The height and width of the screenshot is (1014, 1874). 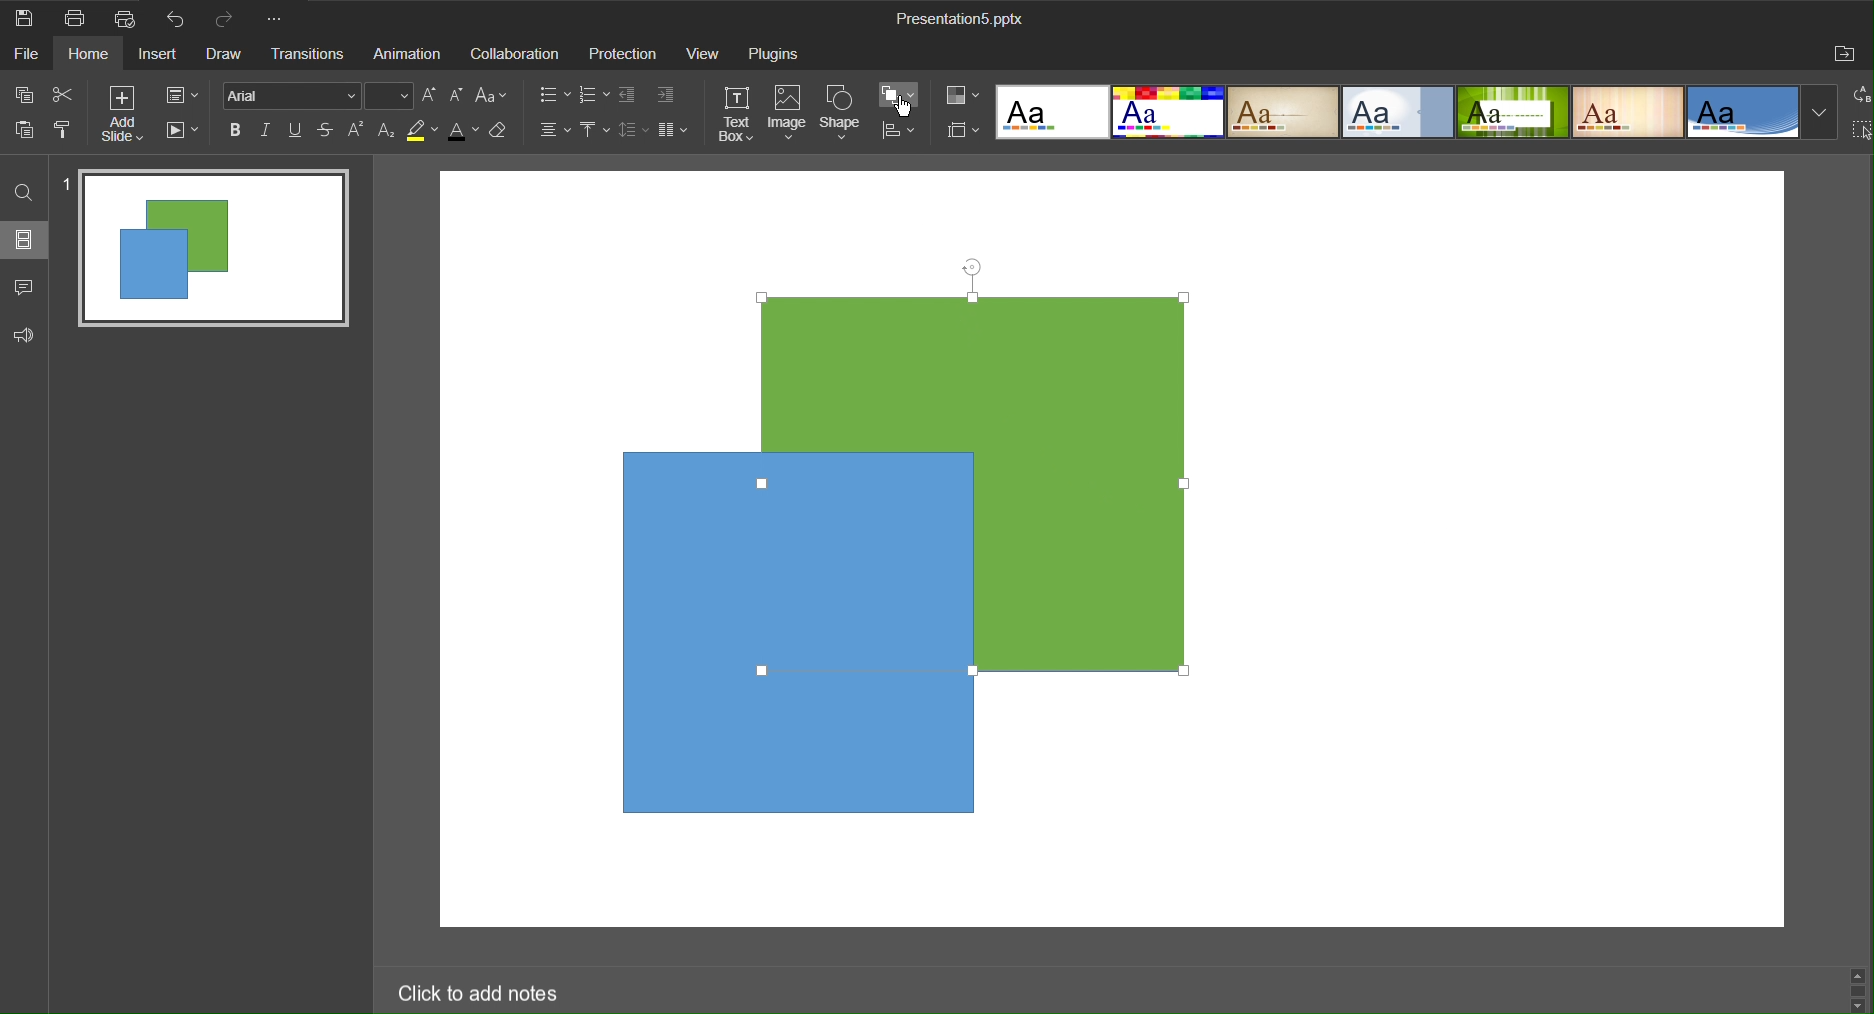 What do you see at coordinates (133, 17) in the screenshot?
I see `Quick Print` at bounding box center [133, 17].